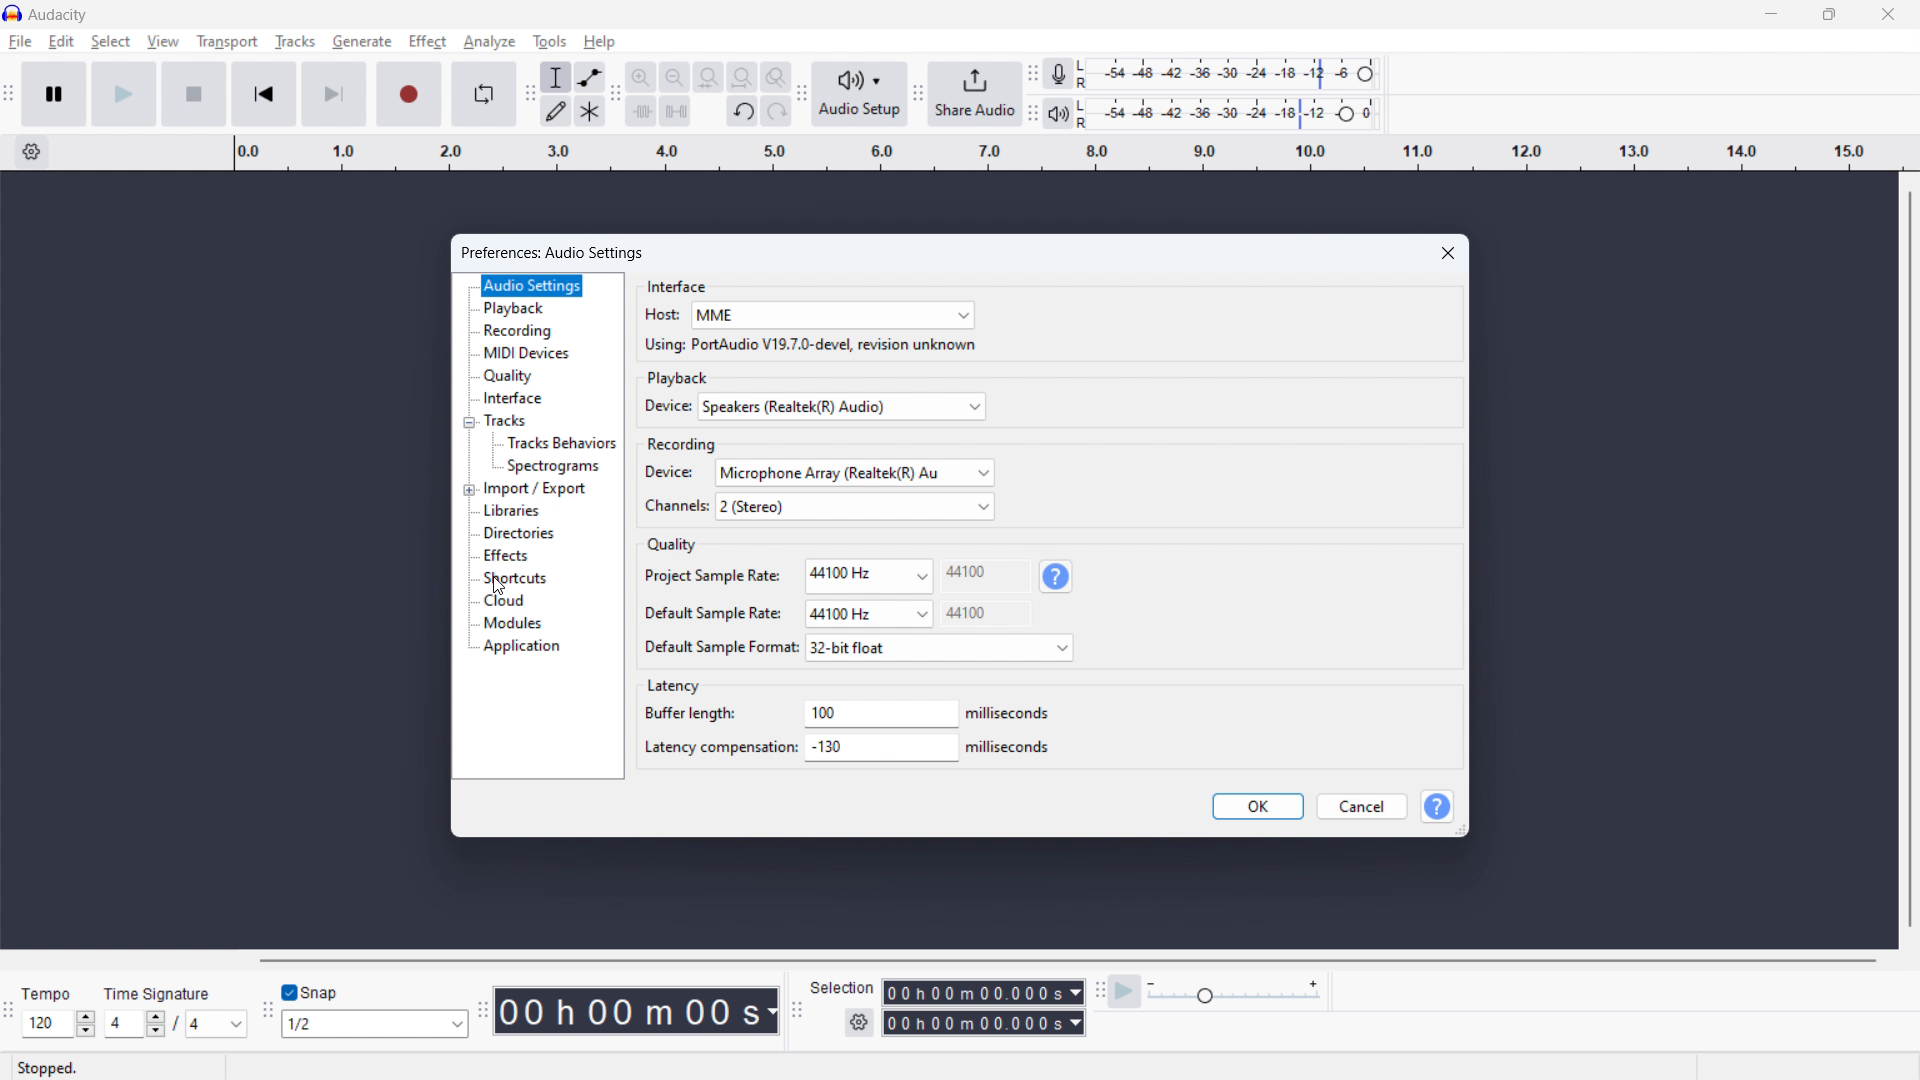 The height and width of the screenshot is (1080, 1920). I want to click on playback speed, so click(1234, 993).